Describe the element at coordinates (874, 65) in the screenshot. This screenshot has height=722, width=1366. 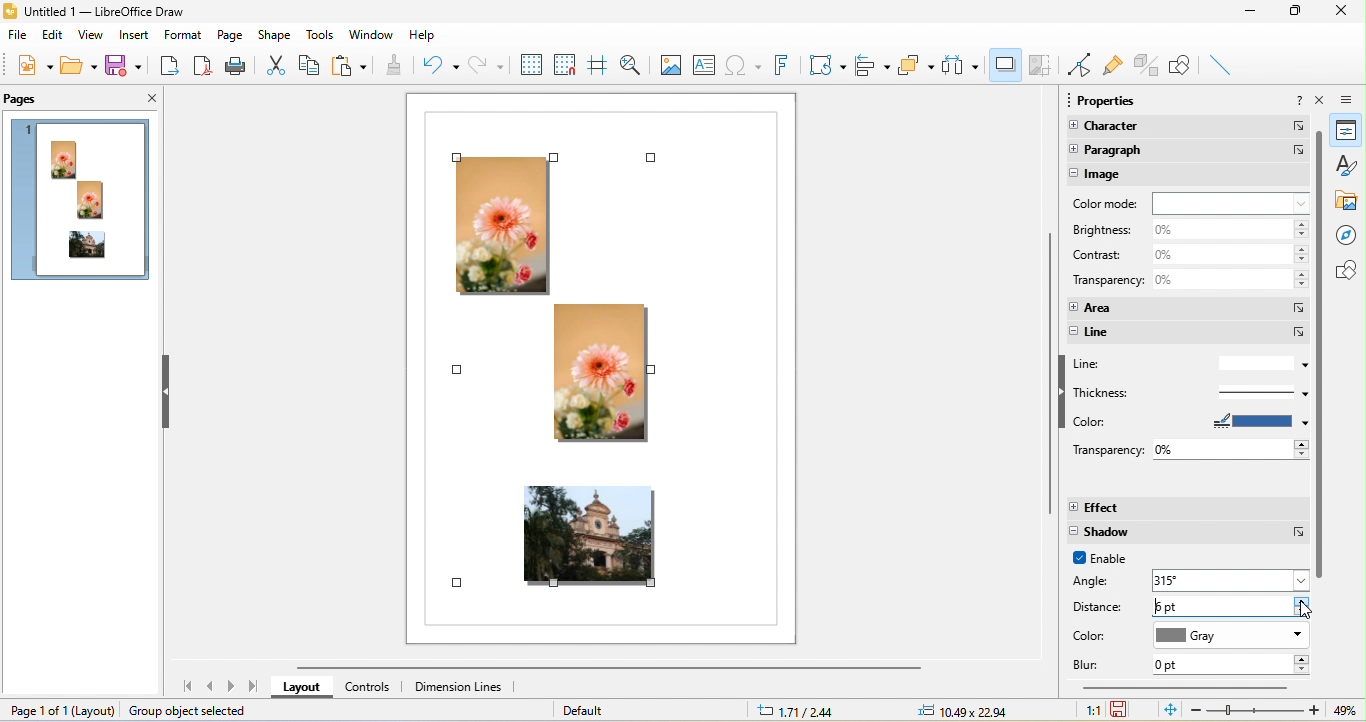
I see `align object` at that location.